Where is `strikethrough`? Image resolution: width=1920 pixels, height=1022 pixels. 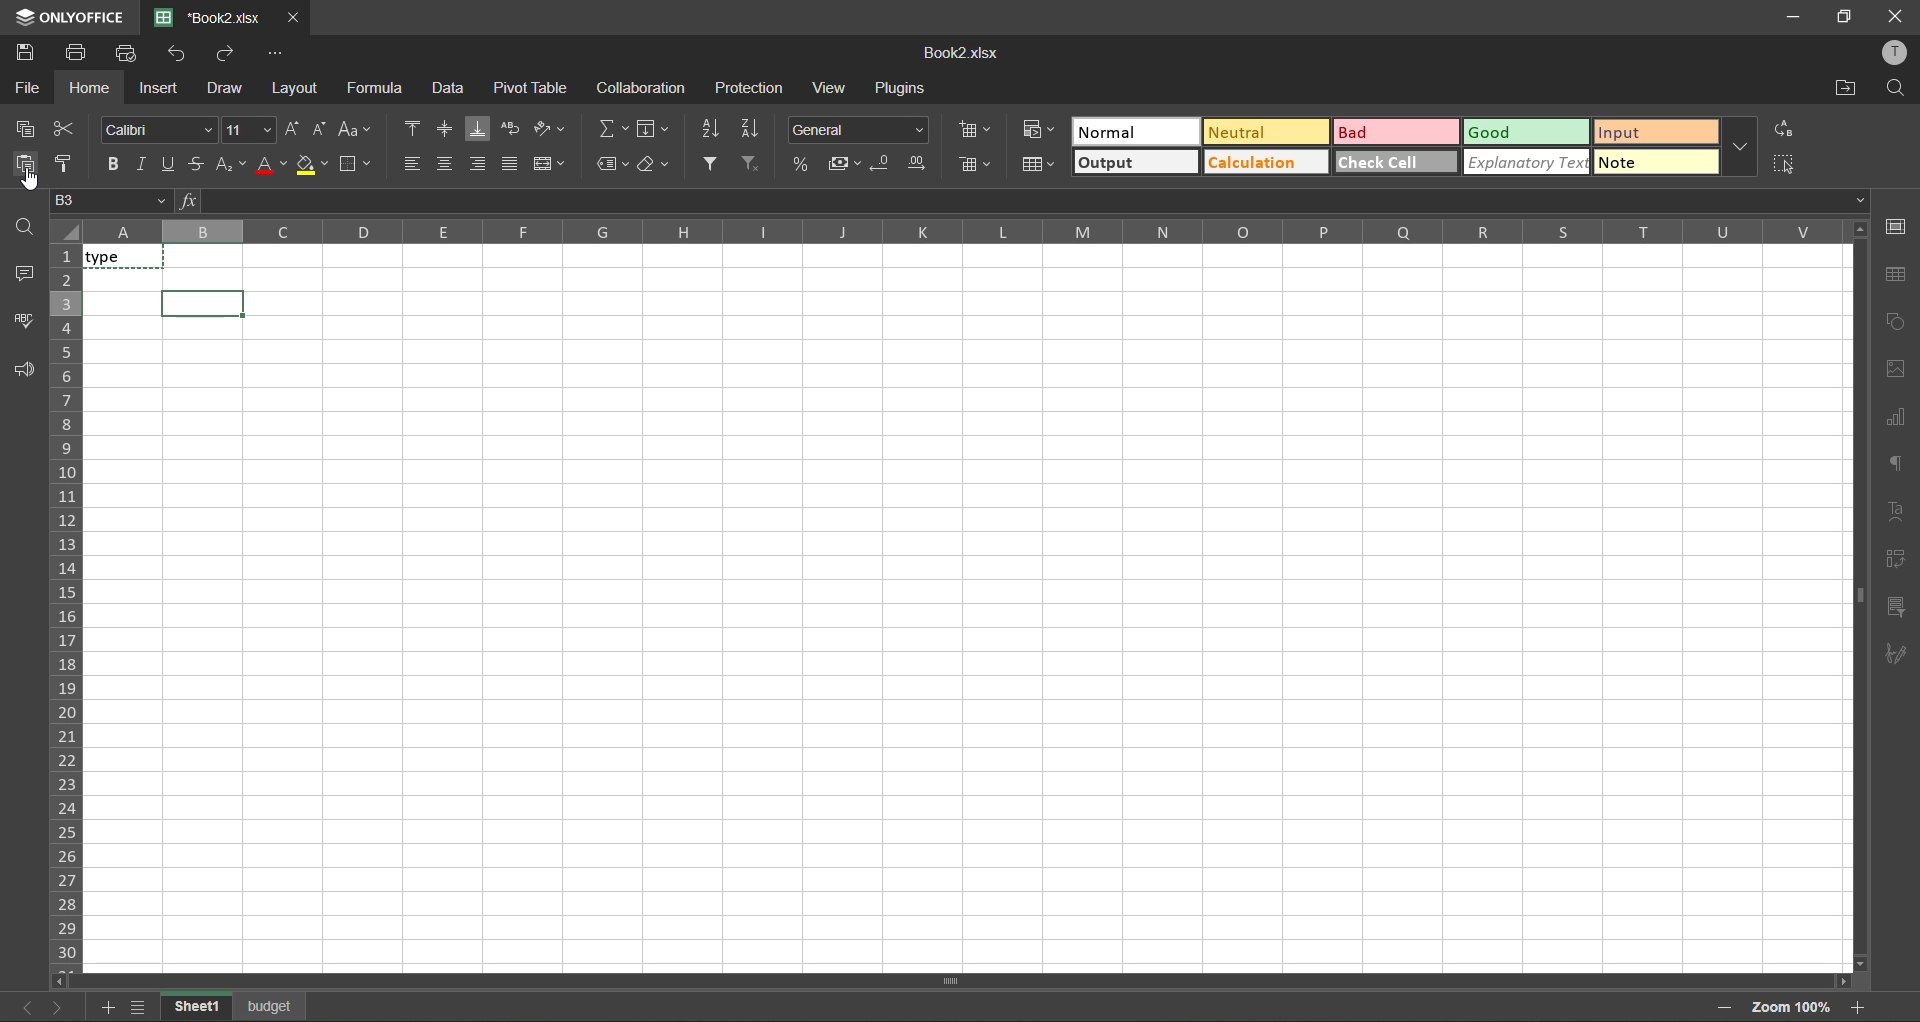 strikethrough is located at coordinates (203, 165).